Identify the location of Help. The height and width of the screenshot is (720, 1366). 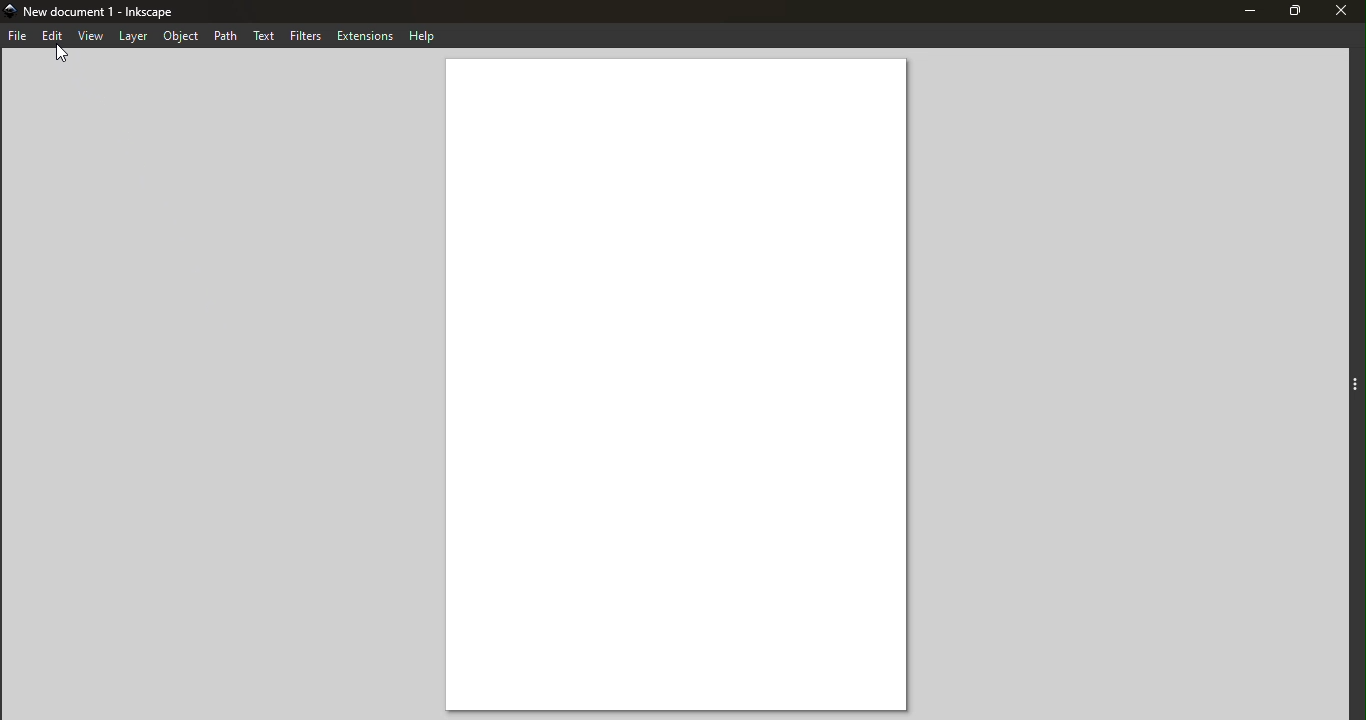
(421, 33).